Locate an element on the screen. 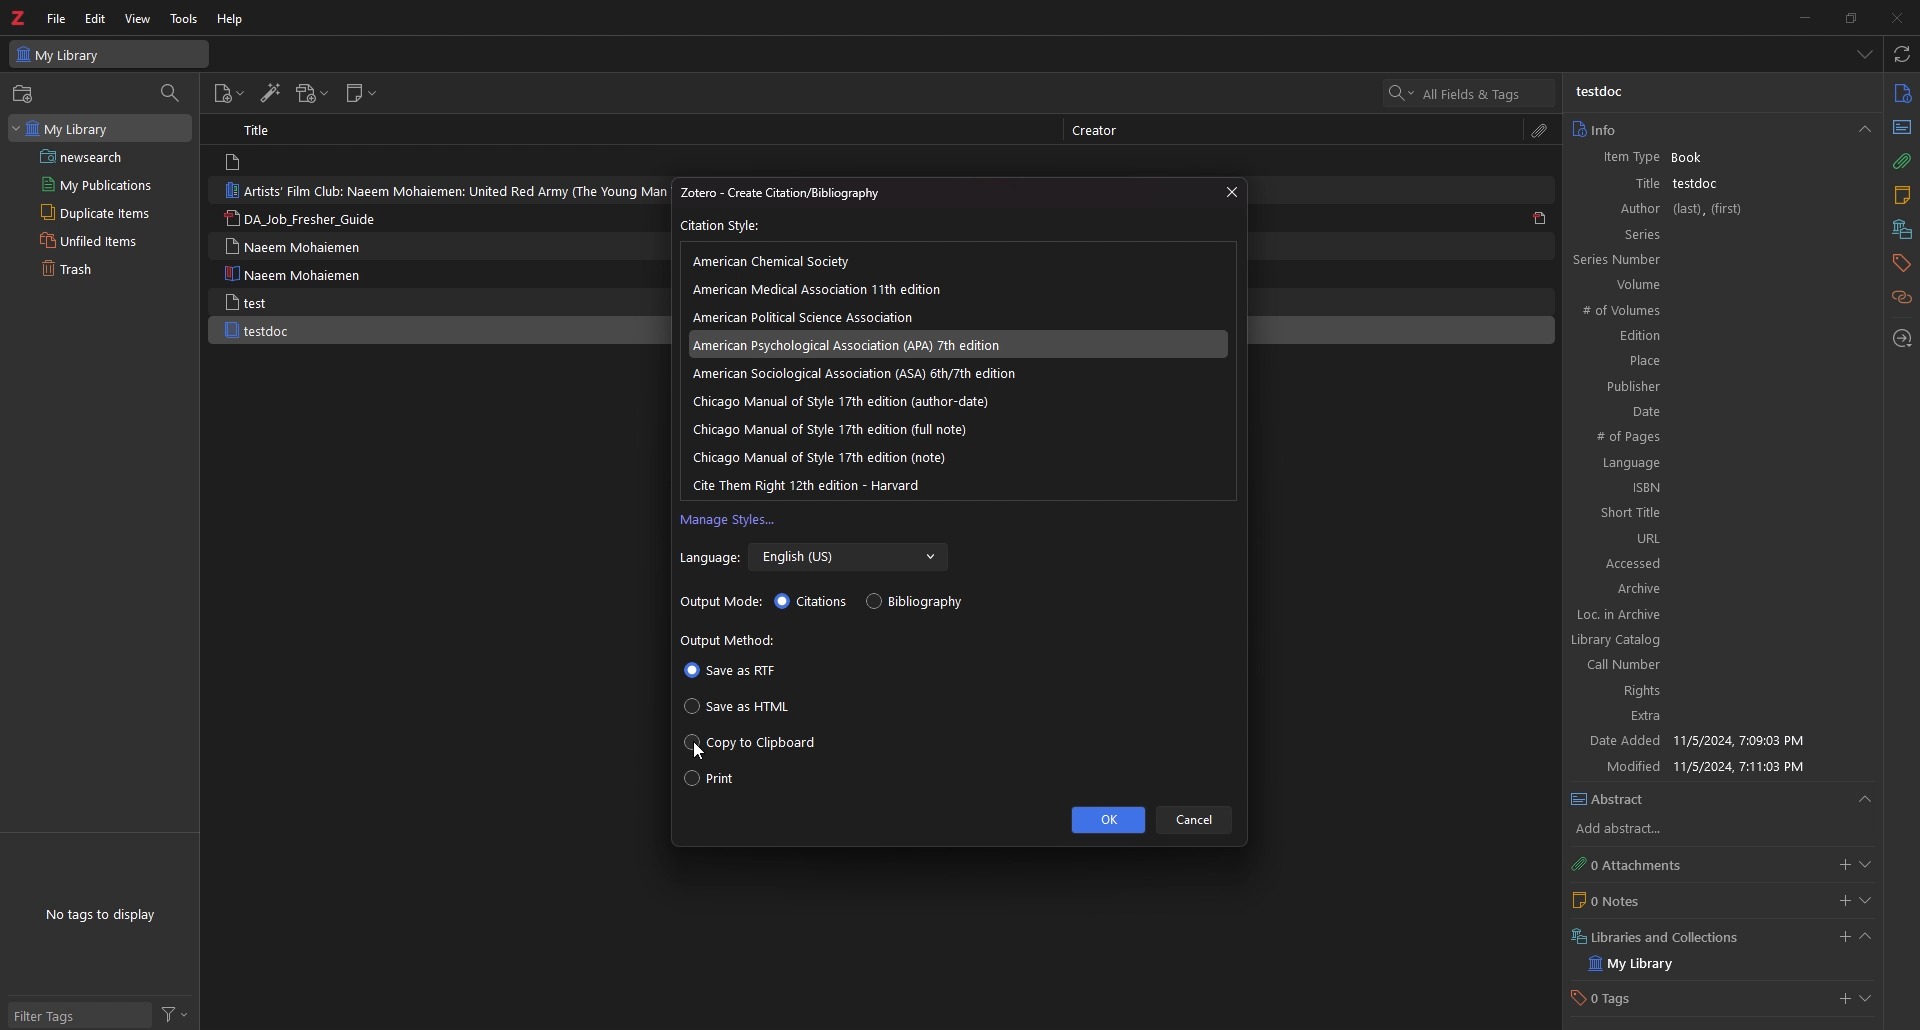  Author (last),(first) is located at coordinates (1718, 209).